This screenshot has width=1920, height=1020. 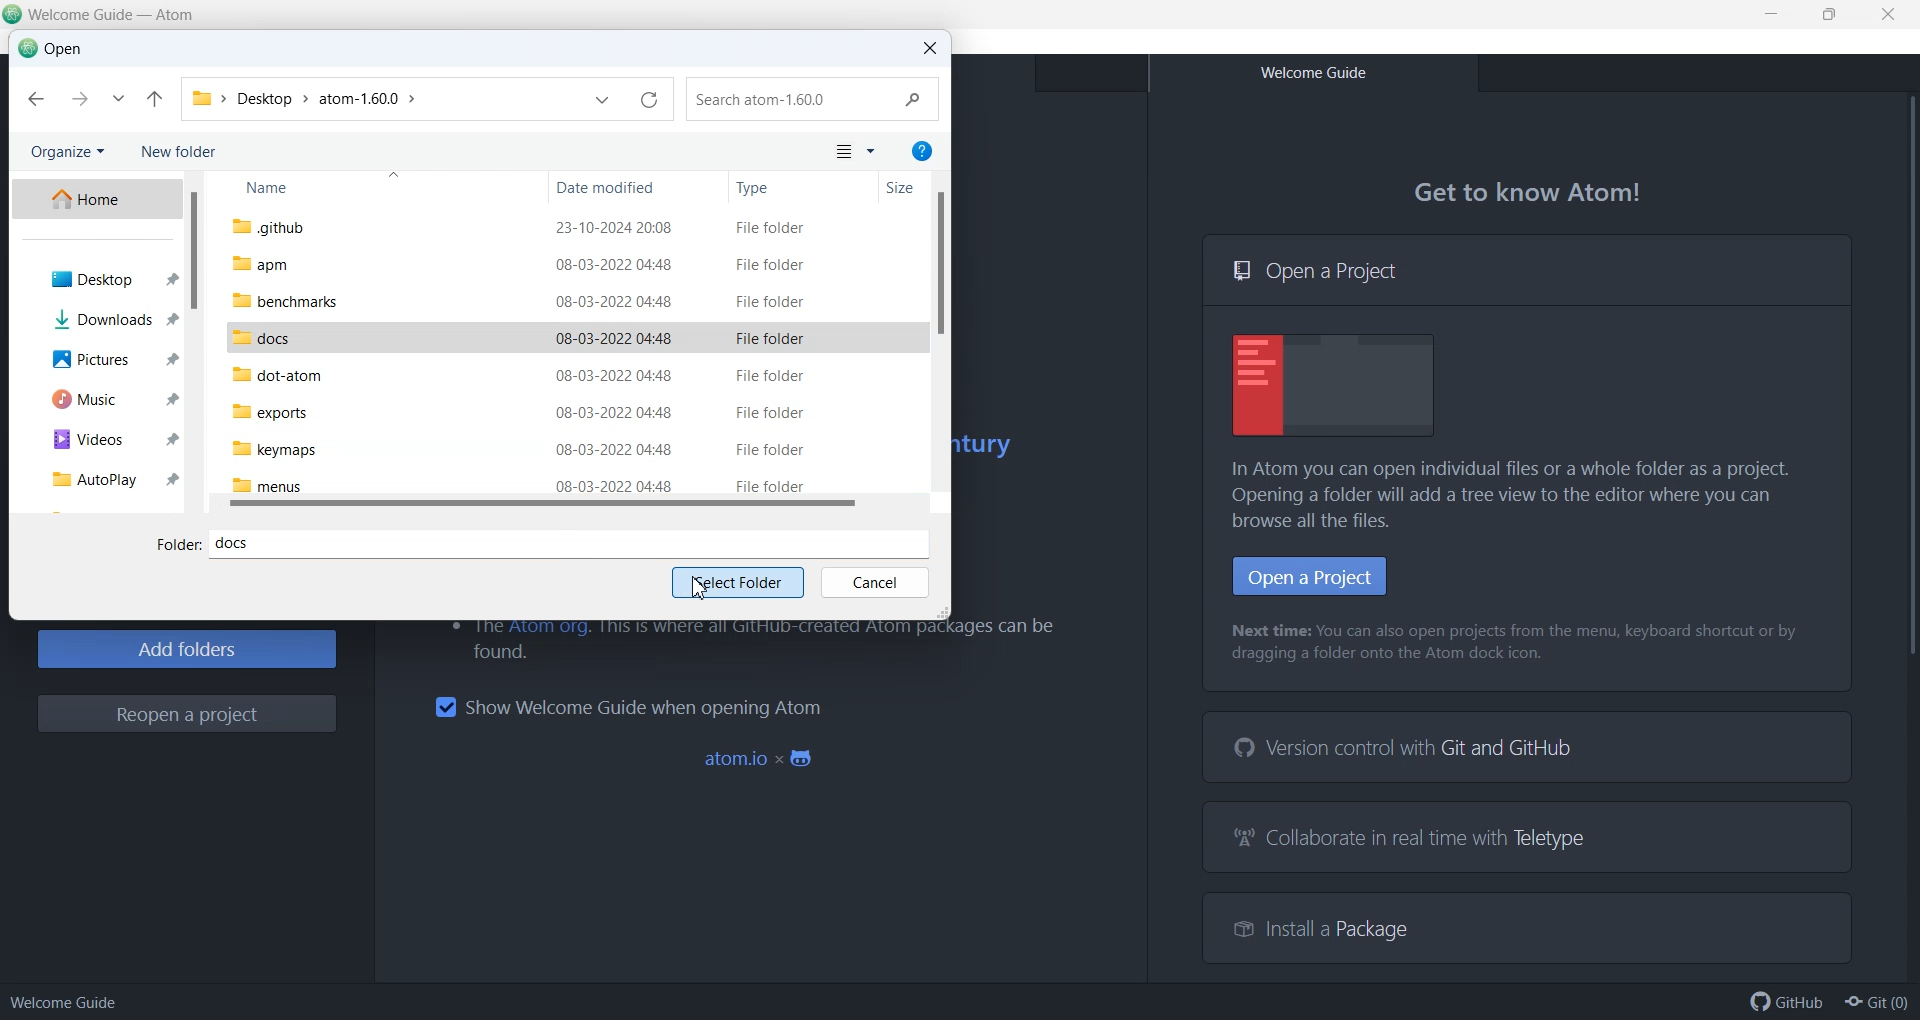 I want to click on Music, so click(x=99, y=397).